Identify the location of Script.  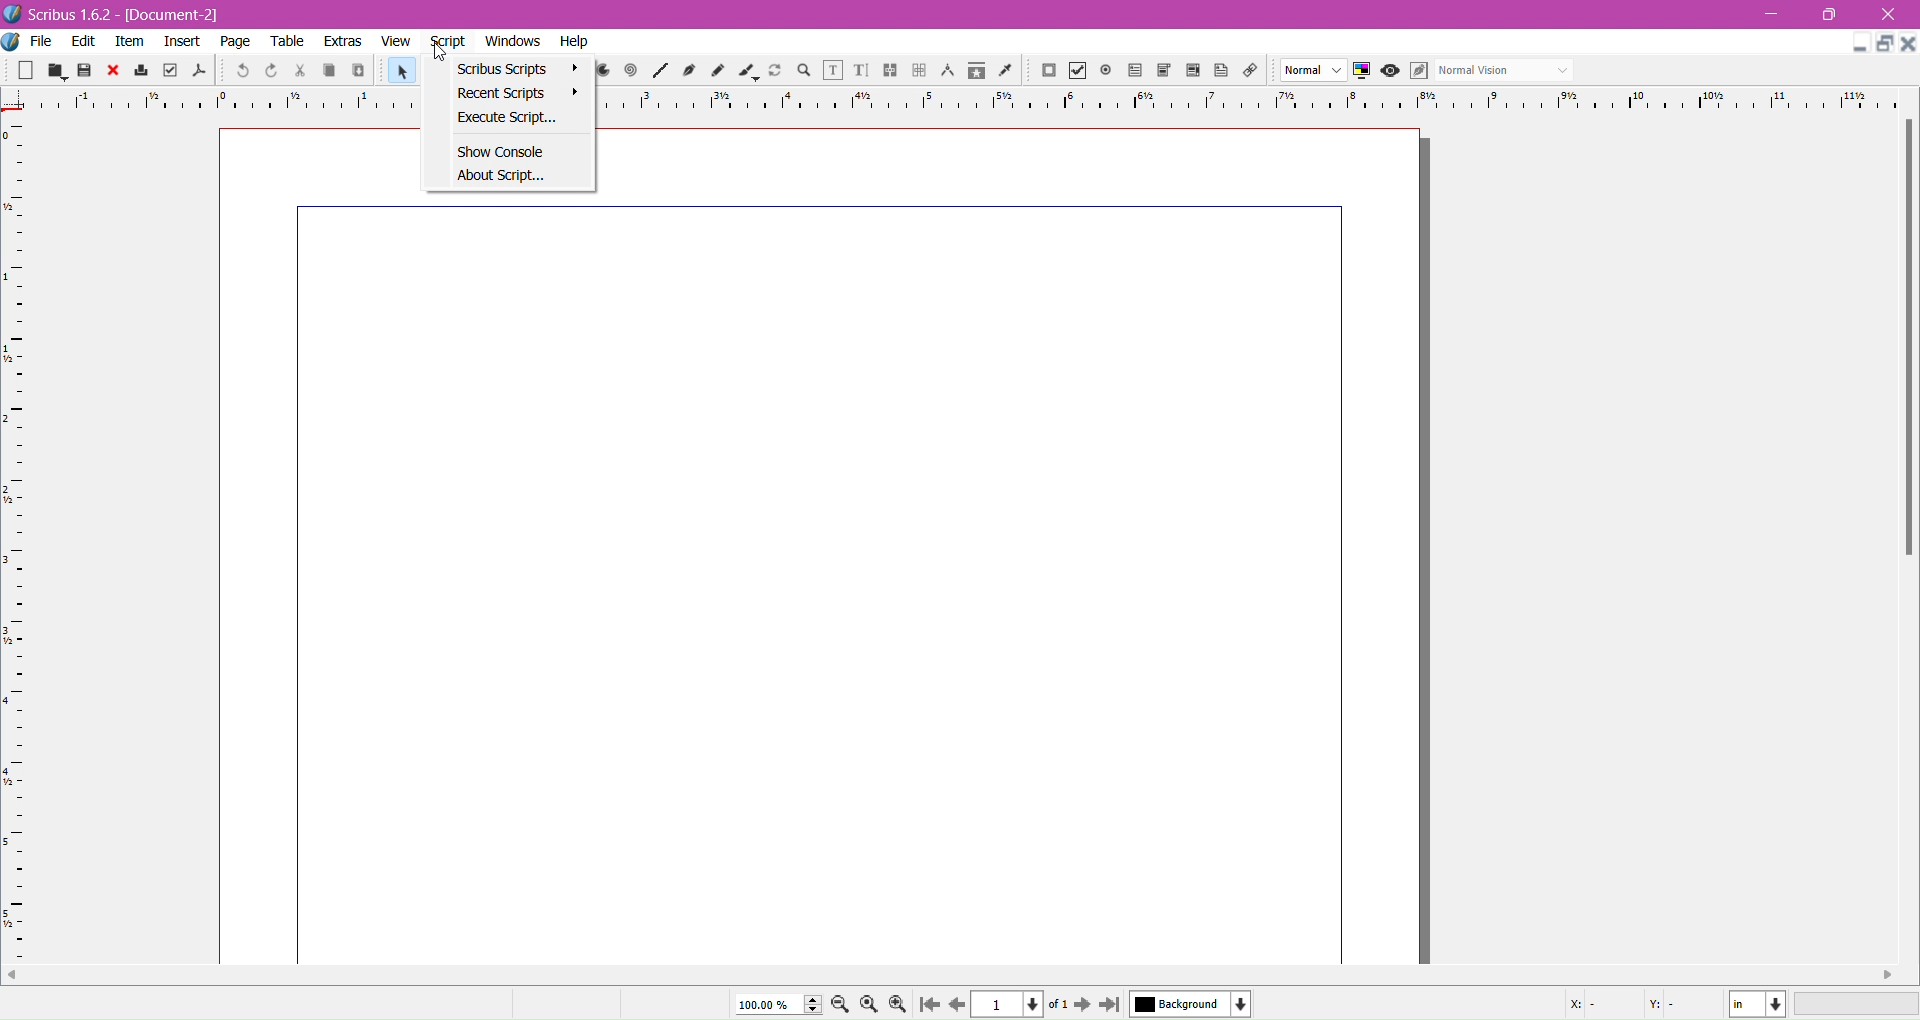
(447, 40).